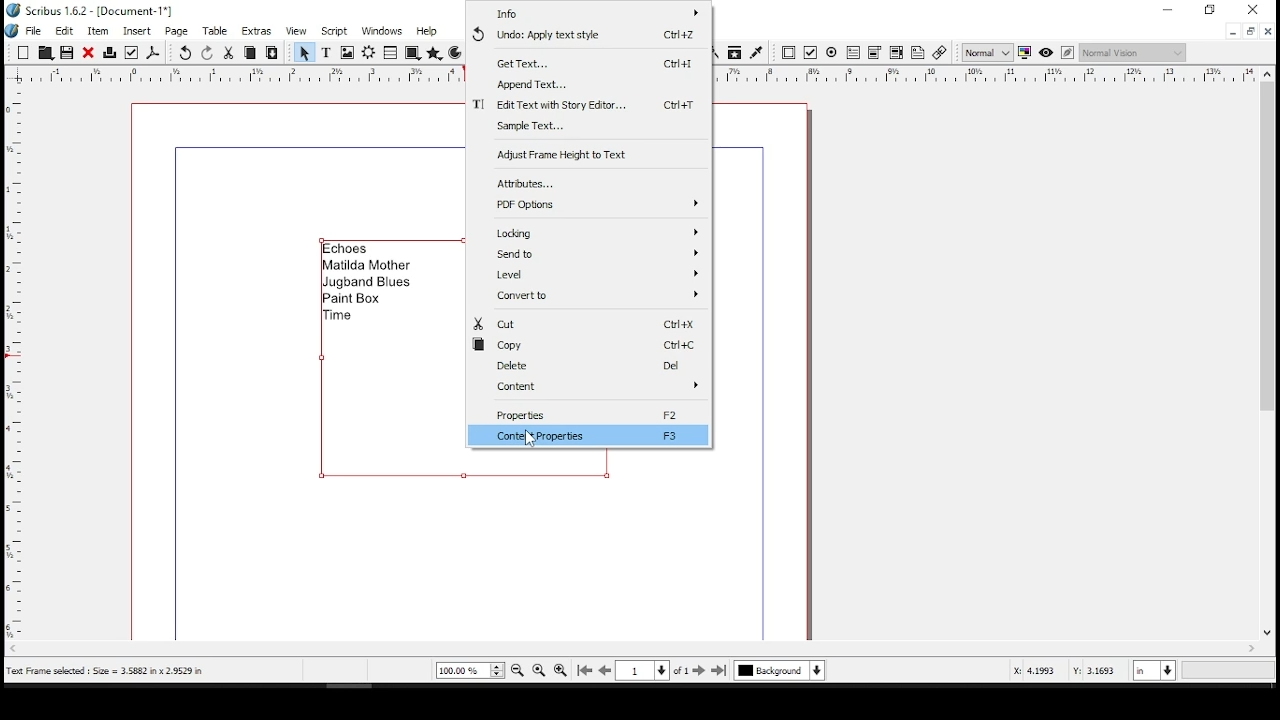 The height and width of the screenshot is (720, 1280). I want to click on select layer, so click(780, 670).